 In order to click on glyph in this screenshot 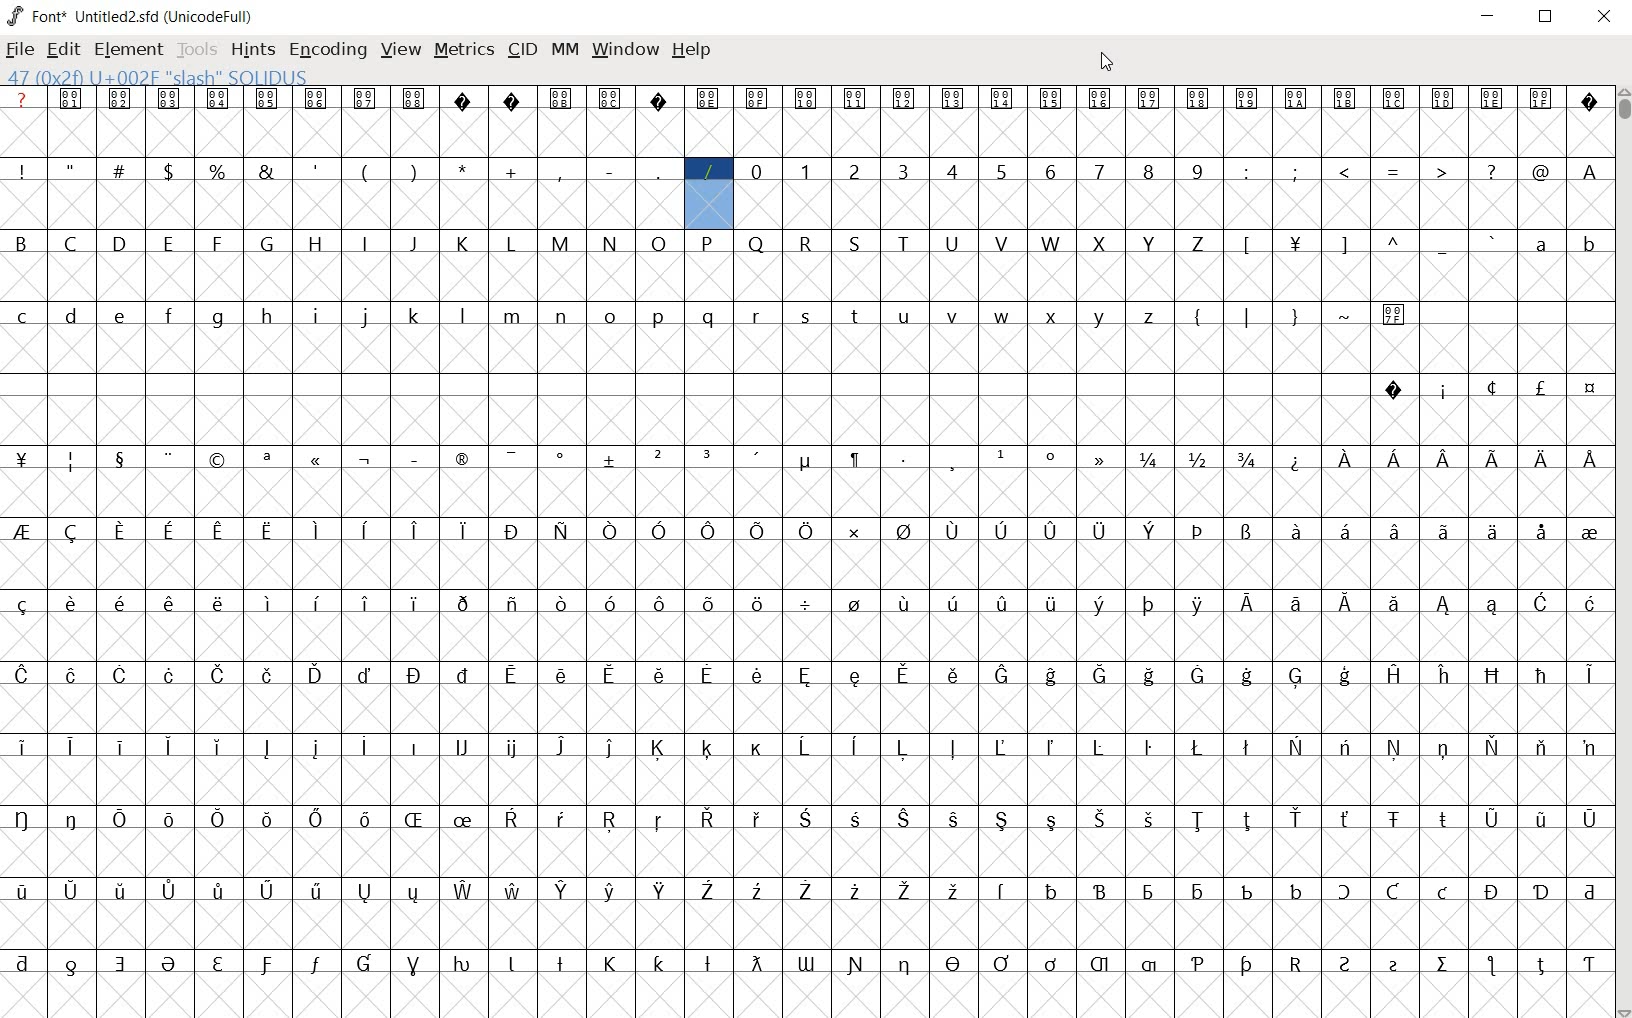, I will do `click(71, 462)`.